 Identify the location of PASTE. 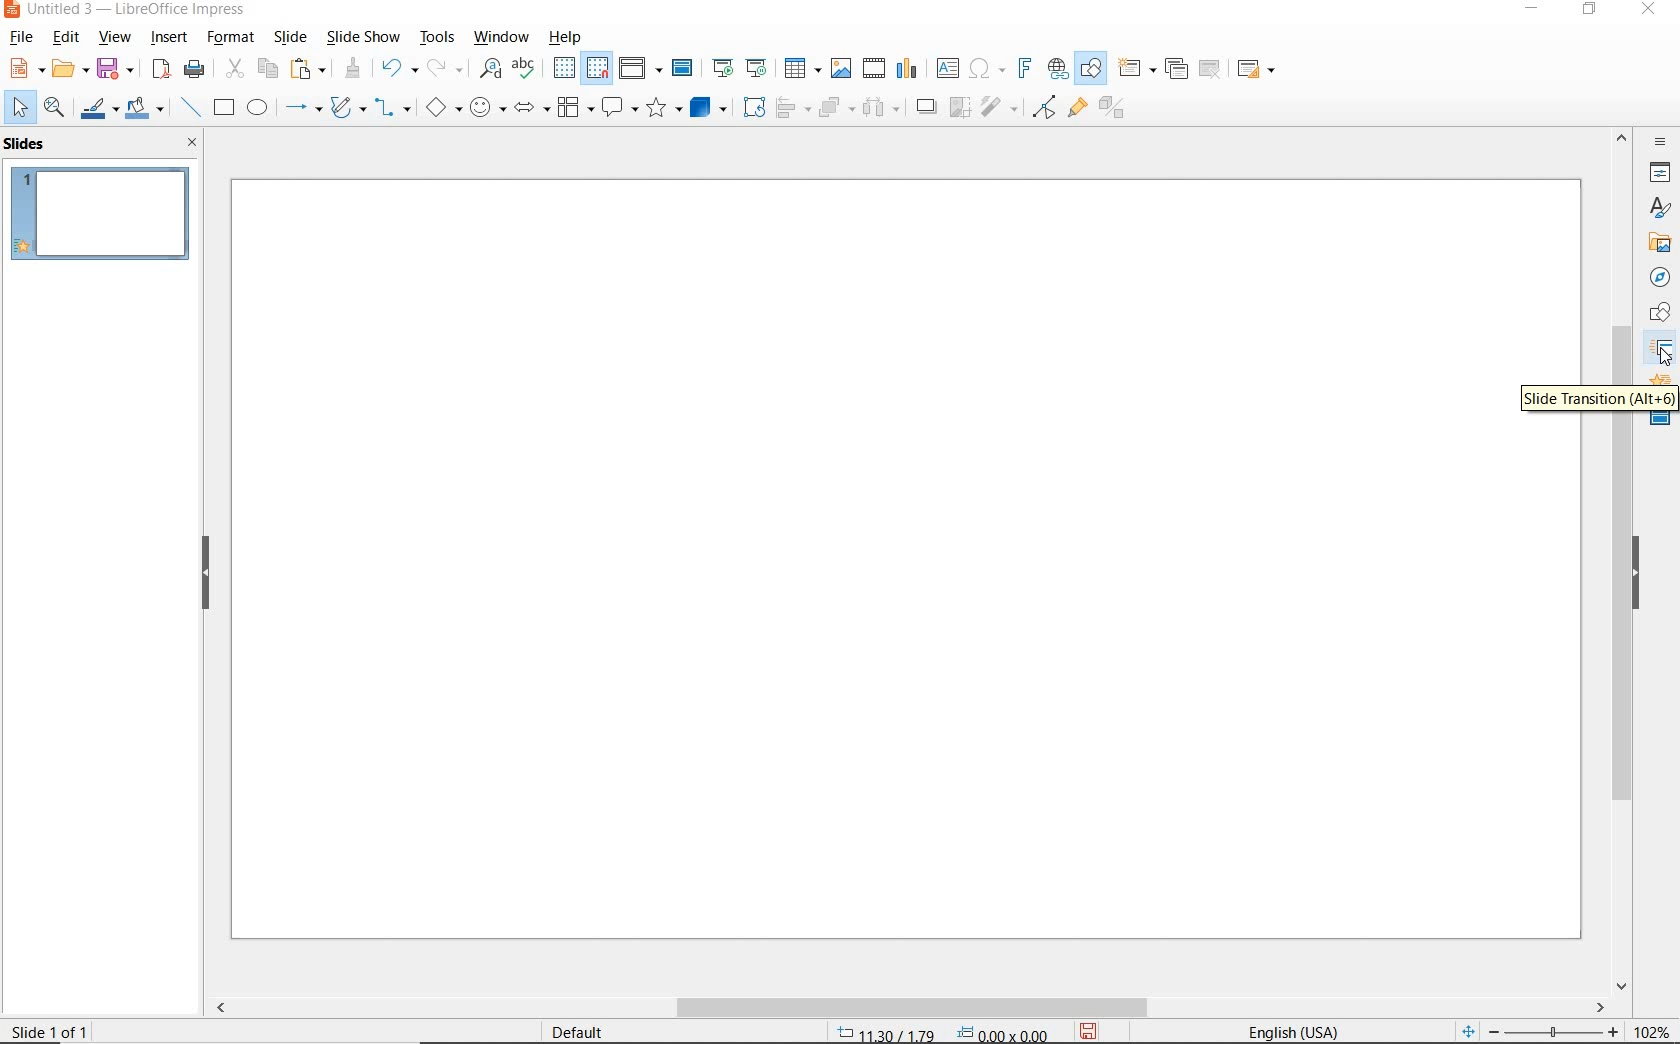
(306, 70).